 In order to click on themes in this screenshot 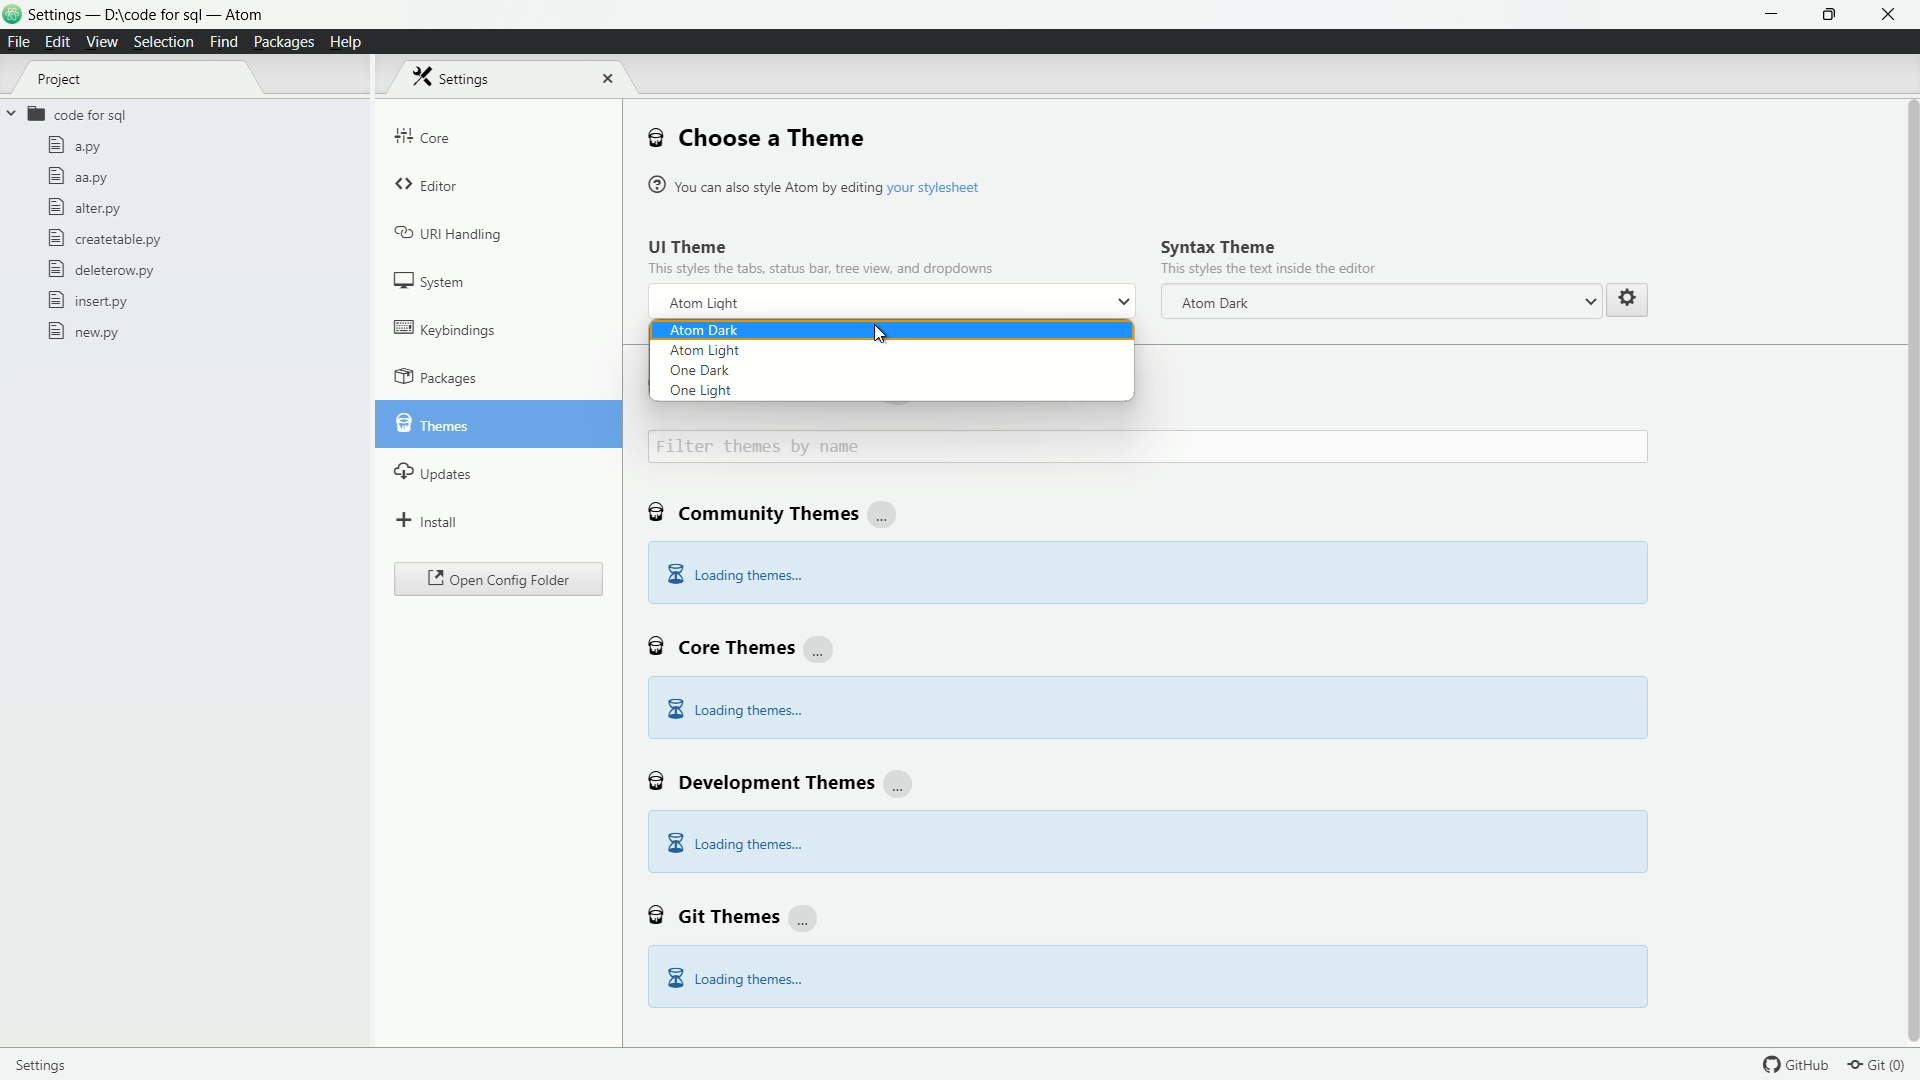, I will do `click(431, 421)`.